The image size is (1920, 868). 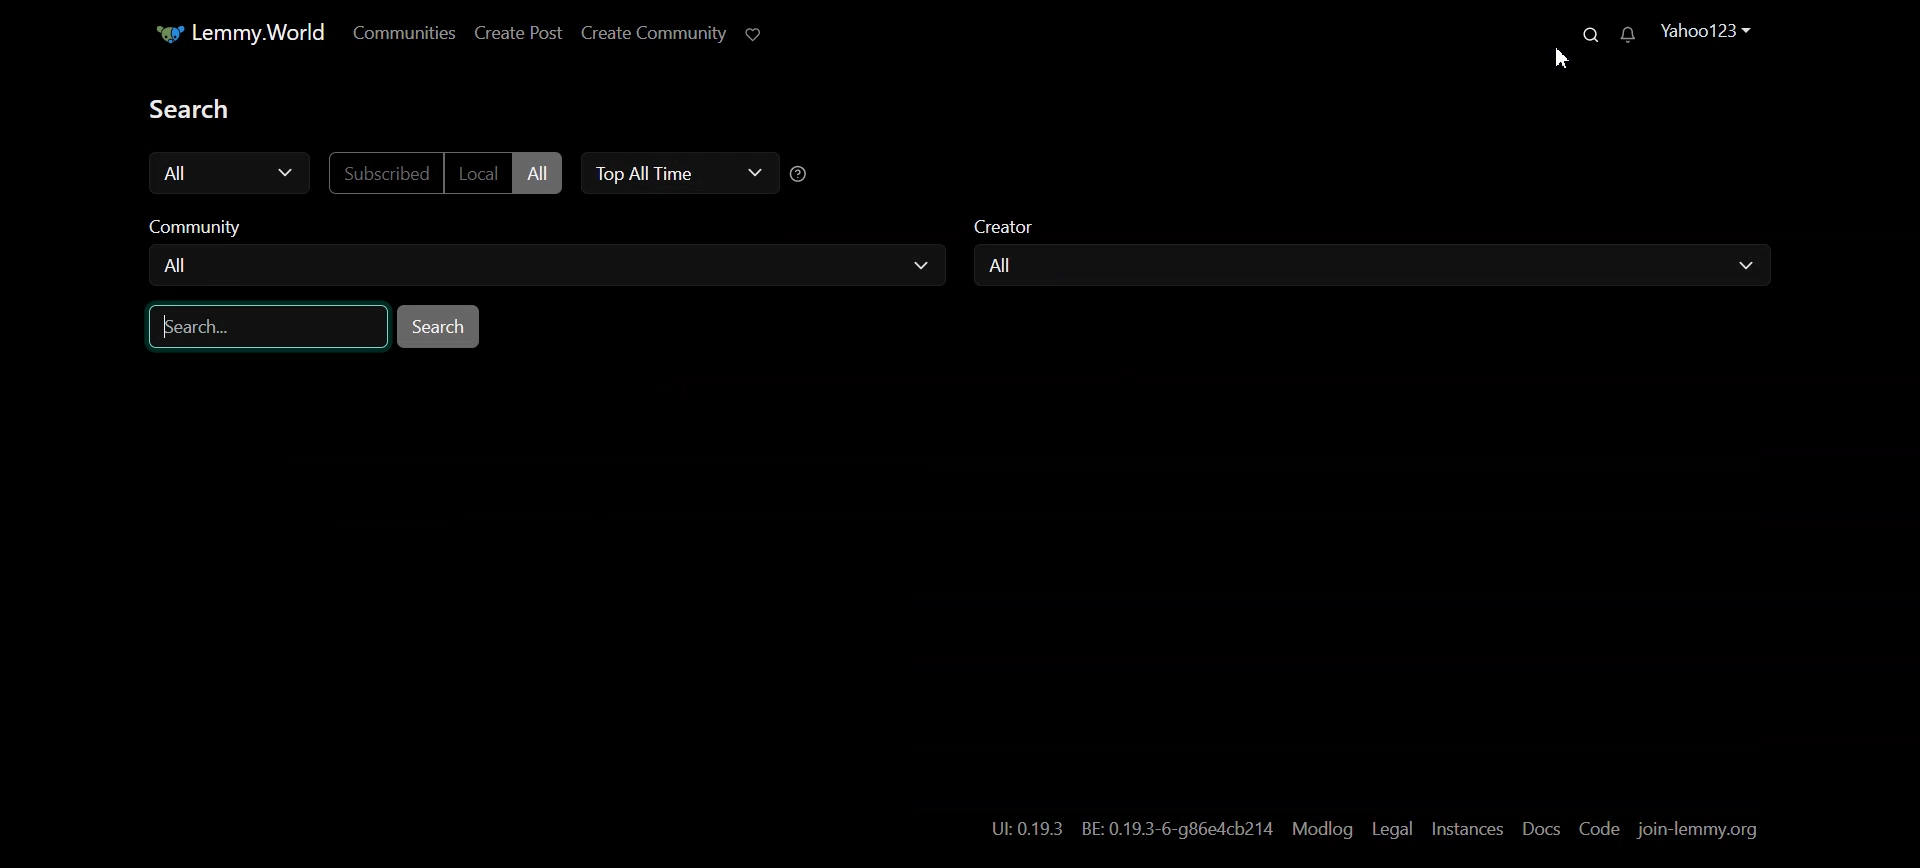 What do you see at coordinates (1129, 828) in the screenshot?
I see `UL 0.19.3 BE: 0.19.3-6-g86e4cb214` at bounding box center [1129, 828].